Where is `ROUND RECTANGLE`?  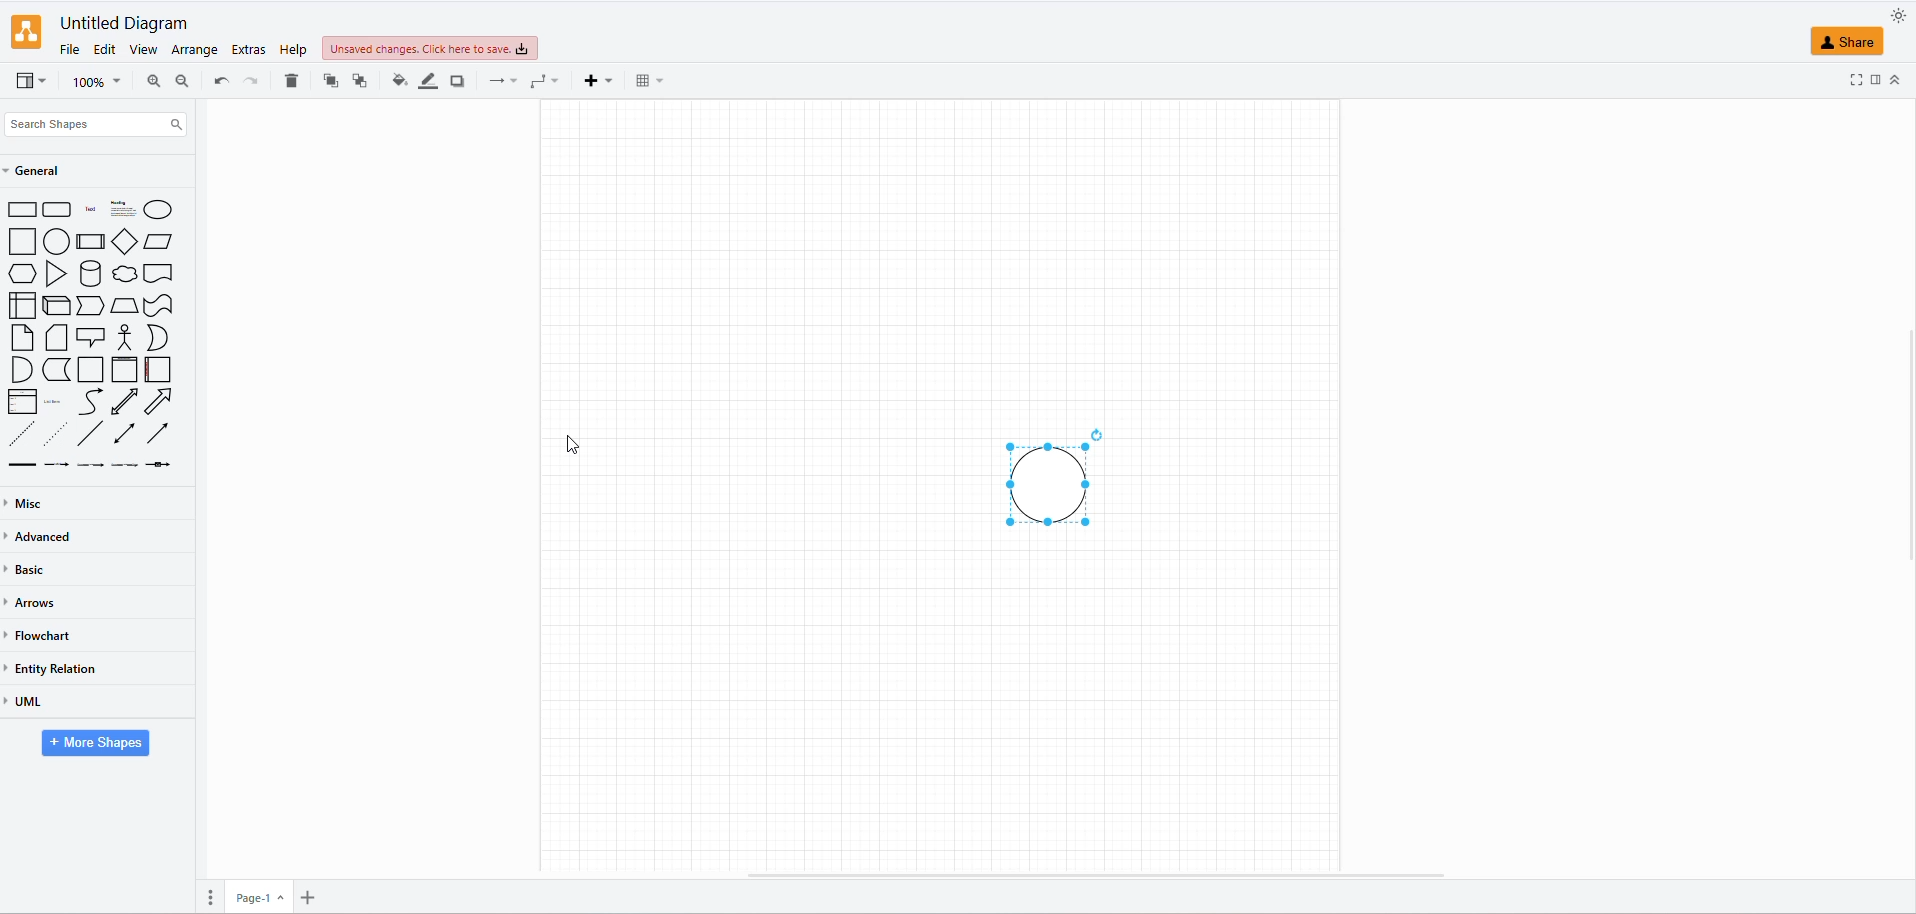
ROUND RECTANGLE is located at coordinates (55, 207).